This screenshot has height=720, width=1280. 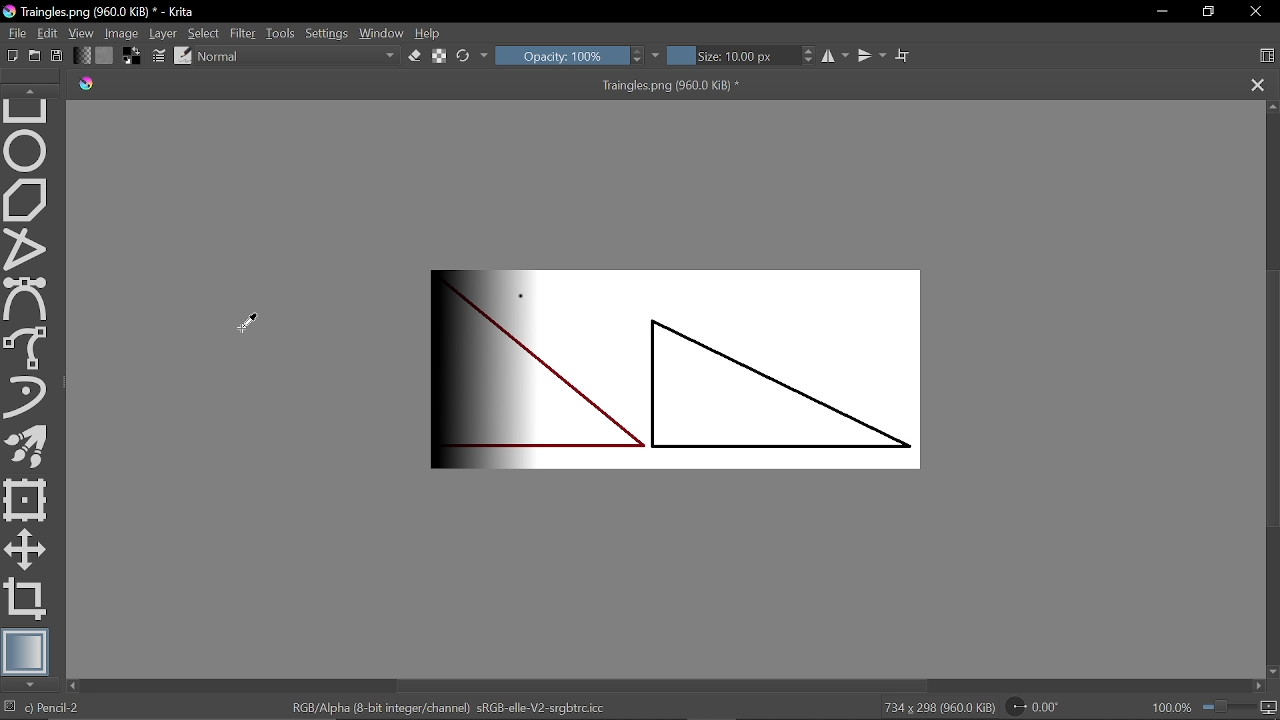 What do you see at coordinates (298, 56) in the screenshot?
I see `Normal` at bounding box center [298, 56].